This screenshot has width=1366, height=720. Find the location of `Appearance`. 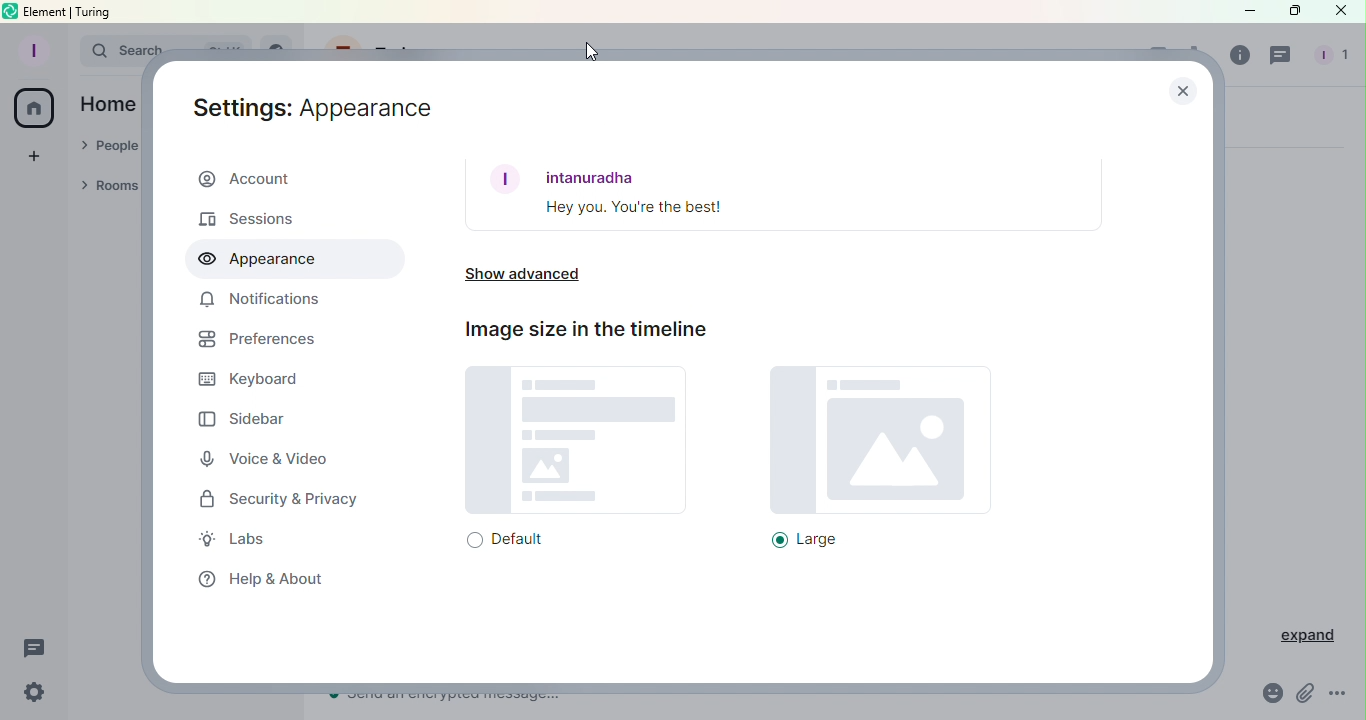

Appearance is located at coordinates (289, 260).